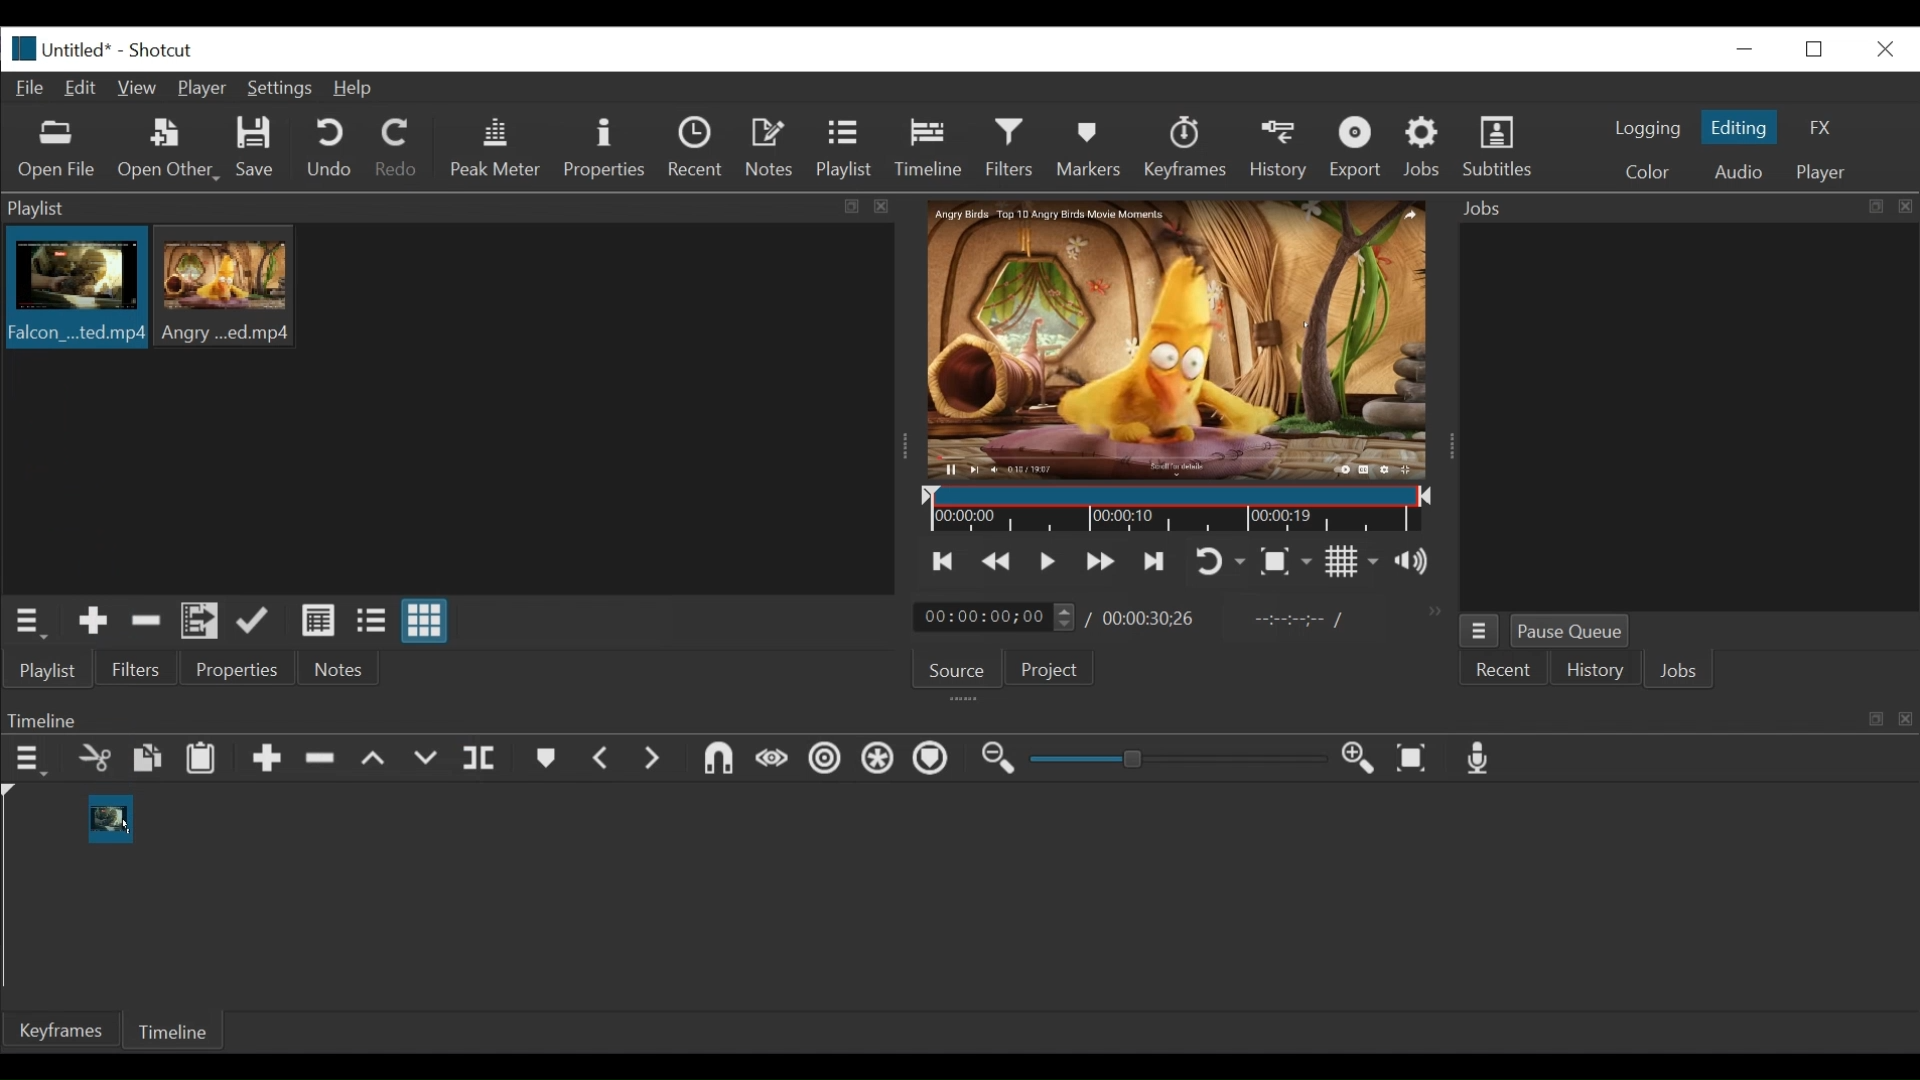  What do you see at coordinates (339, 669) in the screenshot?
I see `Notes` at bounding box center [339, 669].